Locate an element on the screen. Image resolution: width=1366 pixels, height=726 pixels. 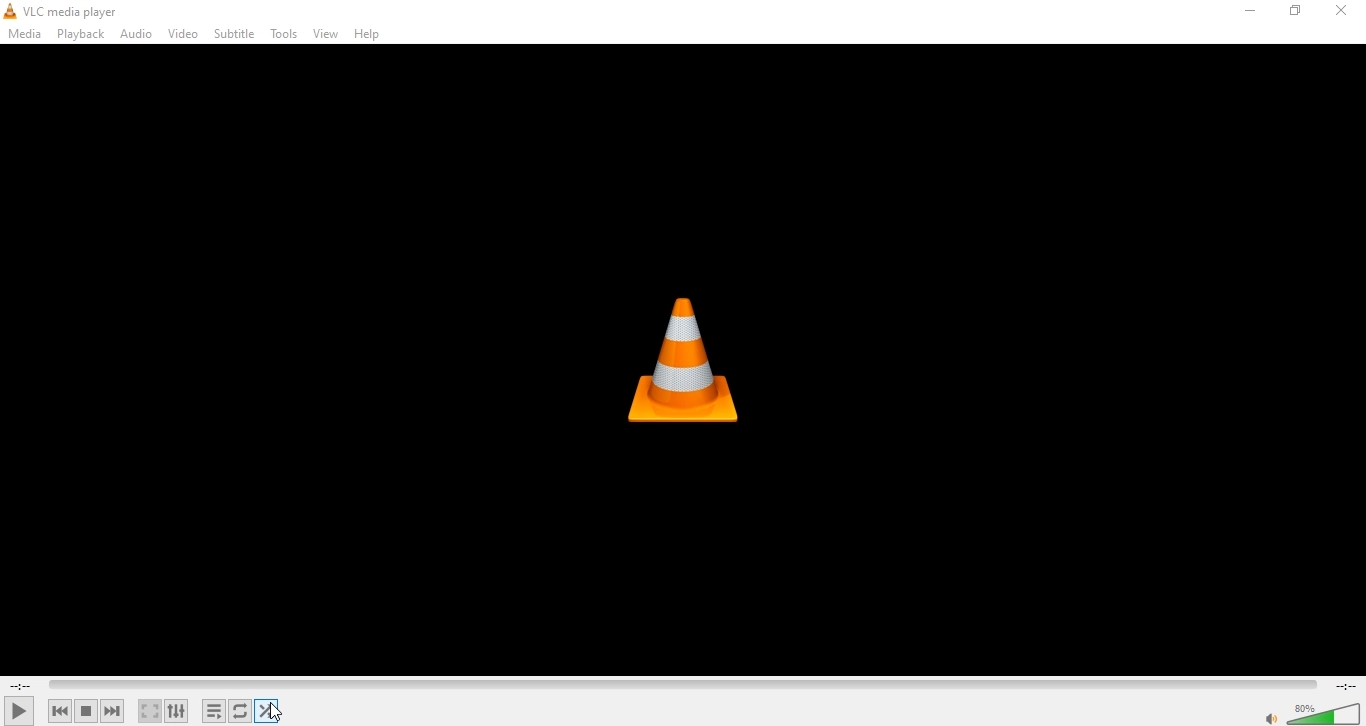
playback is located at coordinates (79, 35).